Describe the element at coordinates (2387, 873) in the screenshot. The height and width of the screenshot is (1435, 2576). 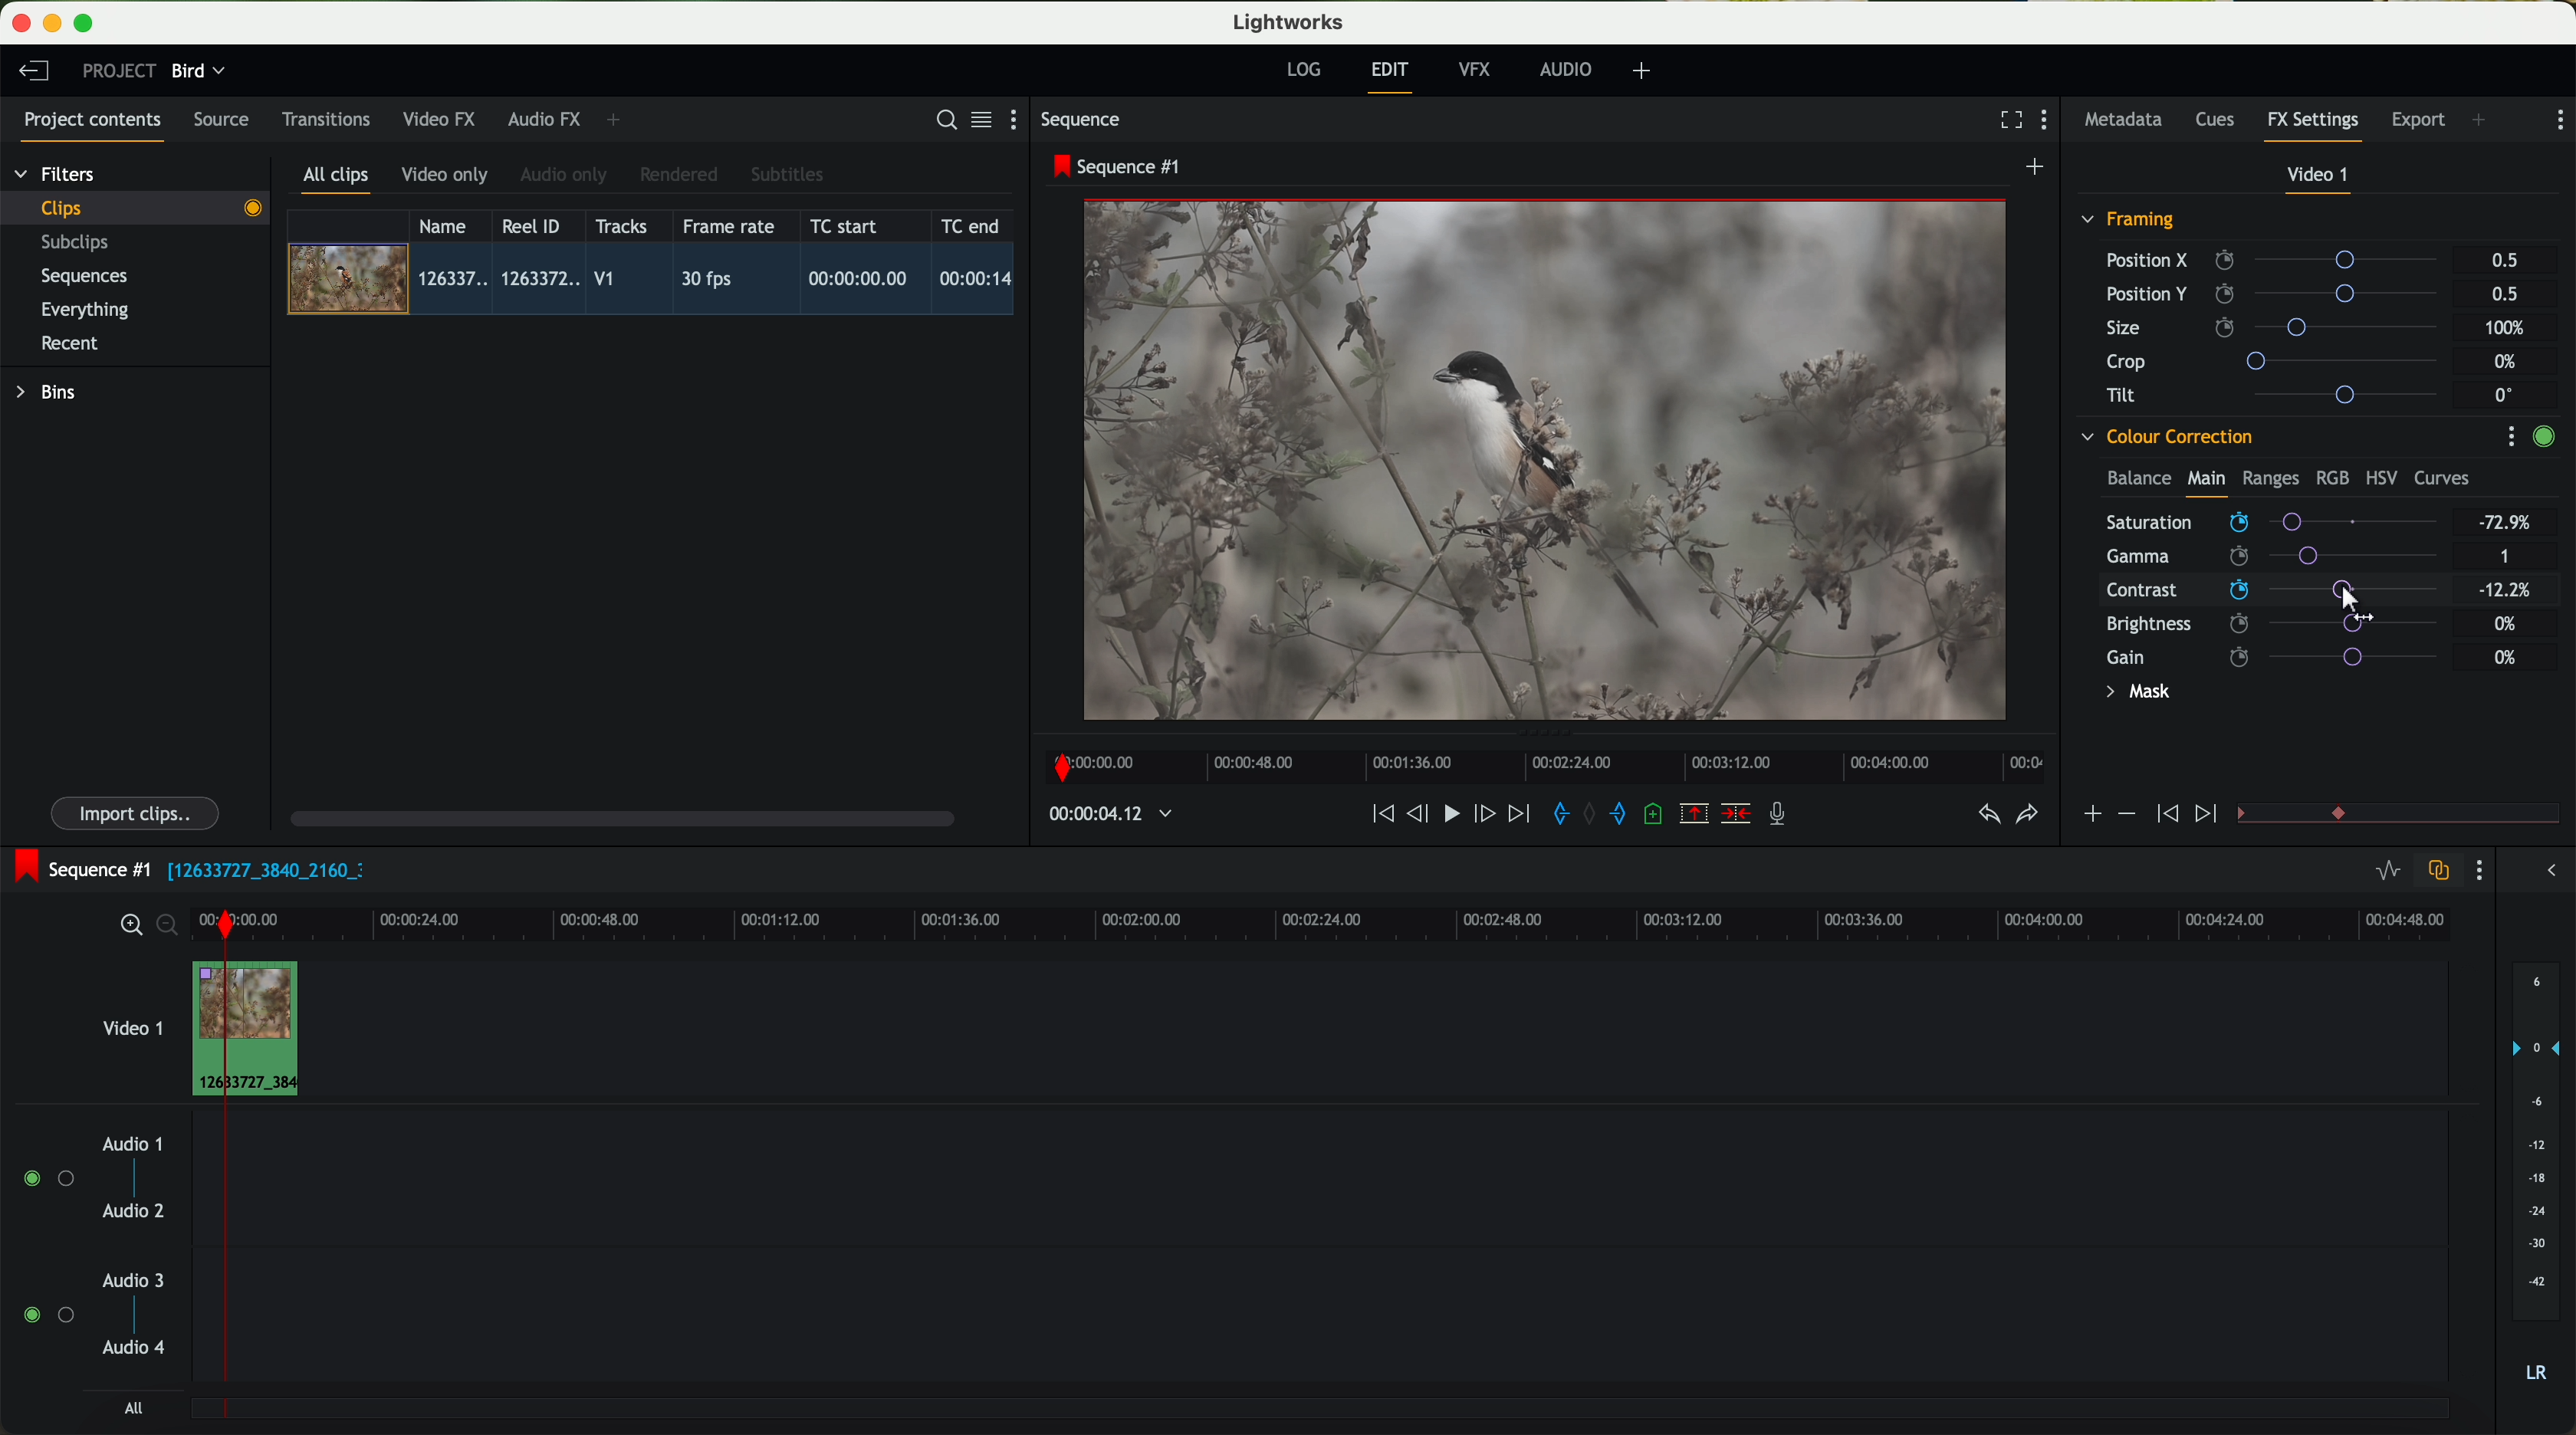
I see `toggle audio levels editing` at that location.